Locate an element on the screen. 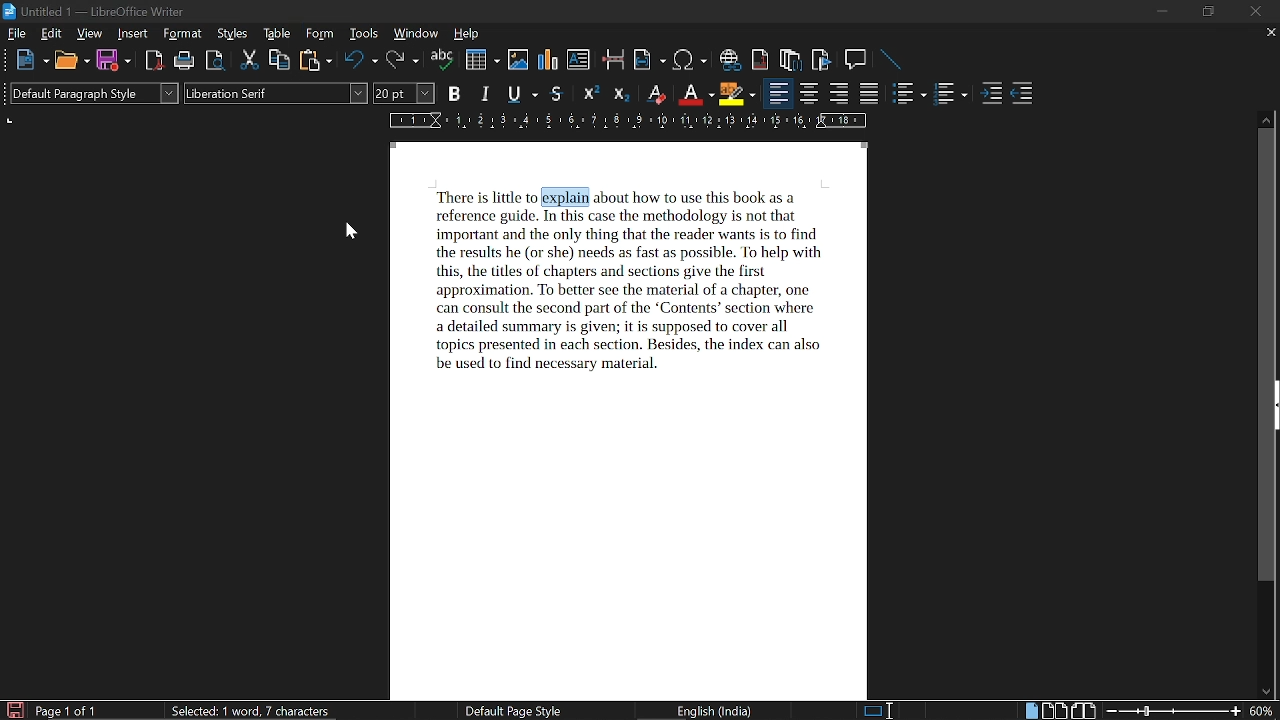 The width and height of the screenshot is (1280, 720). insert bookmark is located at coordinates (822, 60).